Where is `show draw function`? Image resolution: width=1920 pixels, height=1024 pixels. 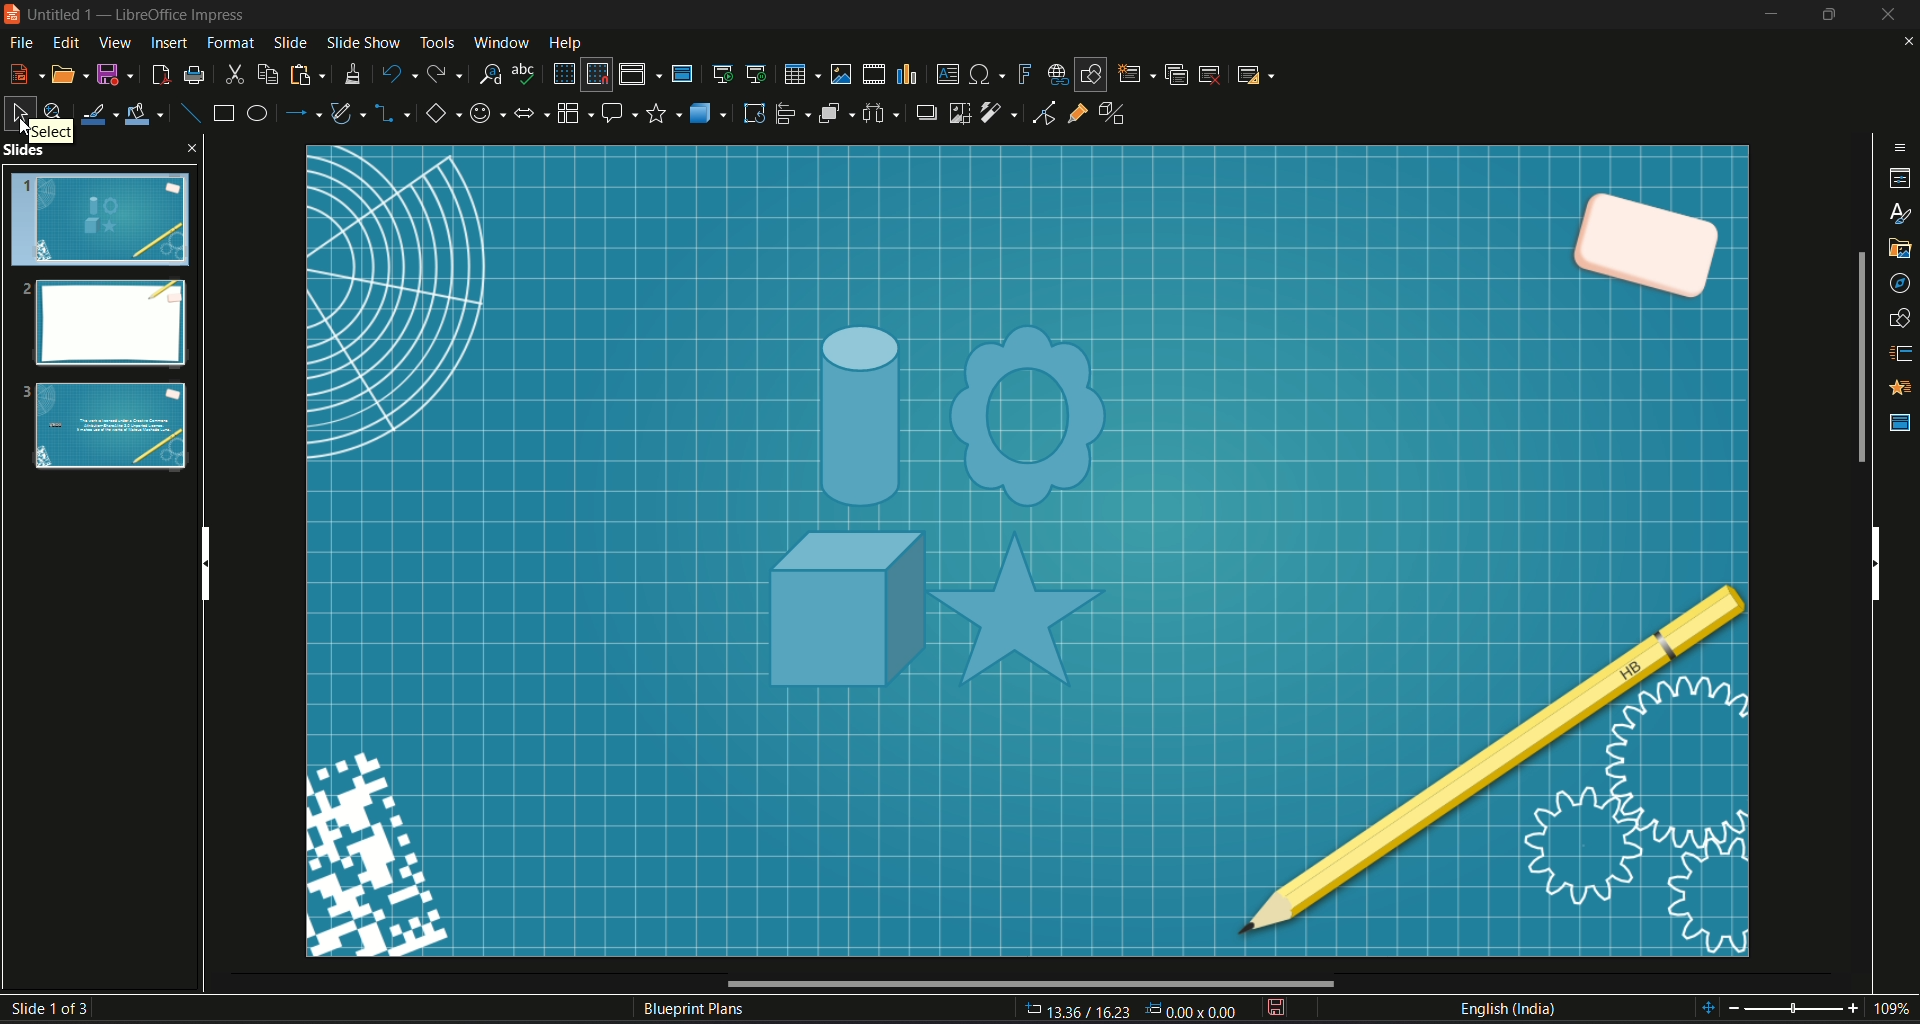 show draw function is located at coordinates (1091, 74).